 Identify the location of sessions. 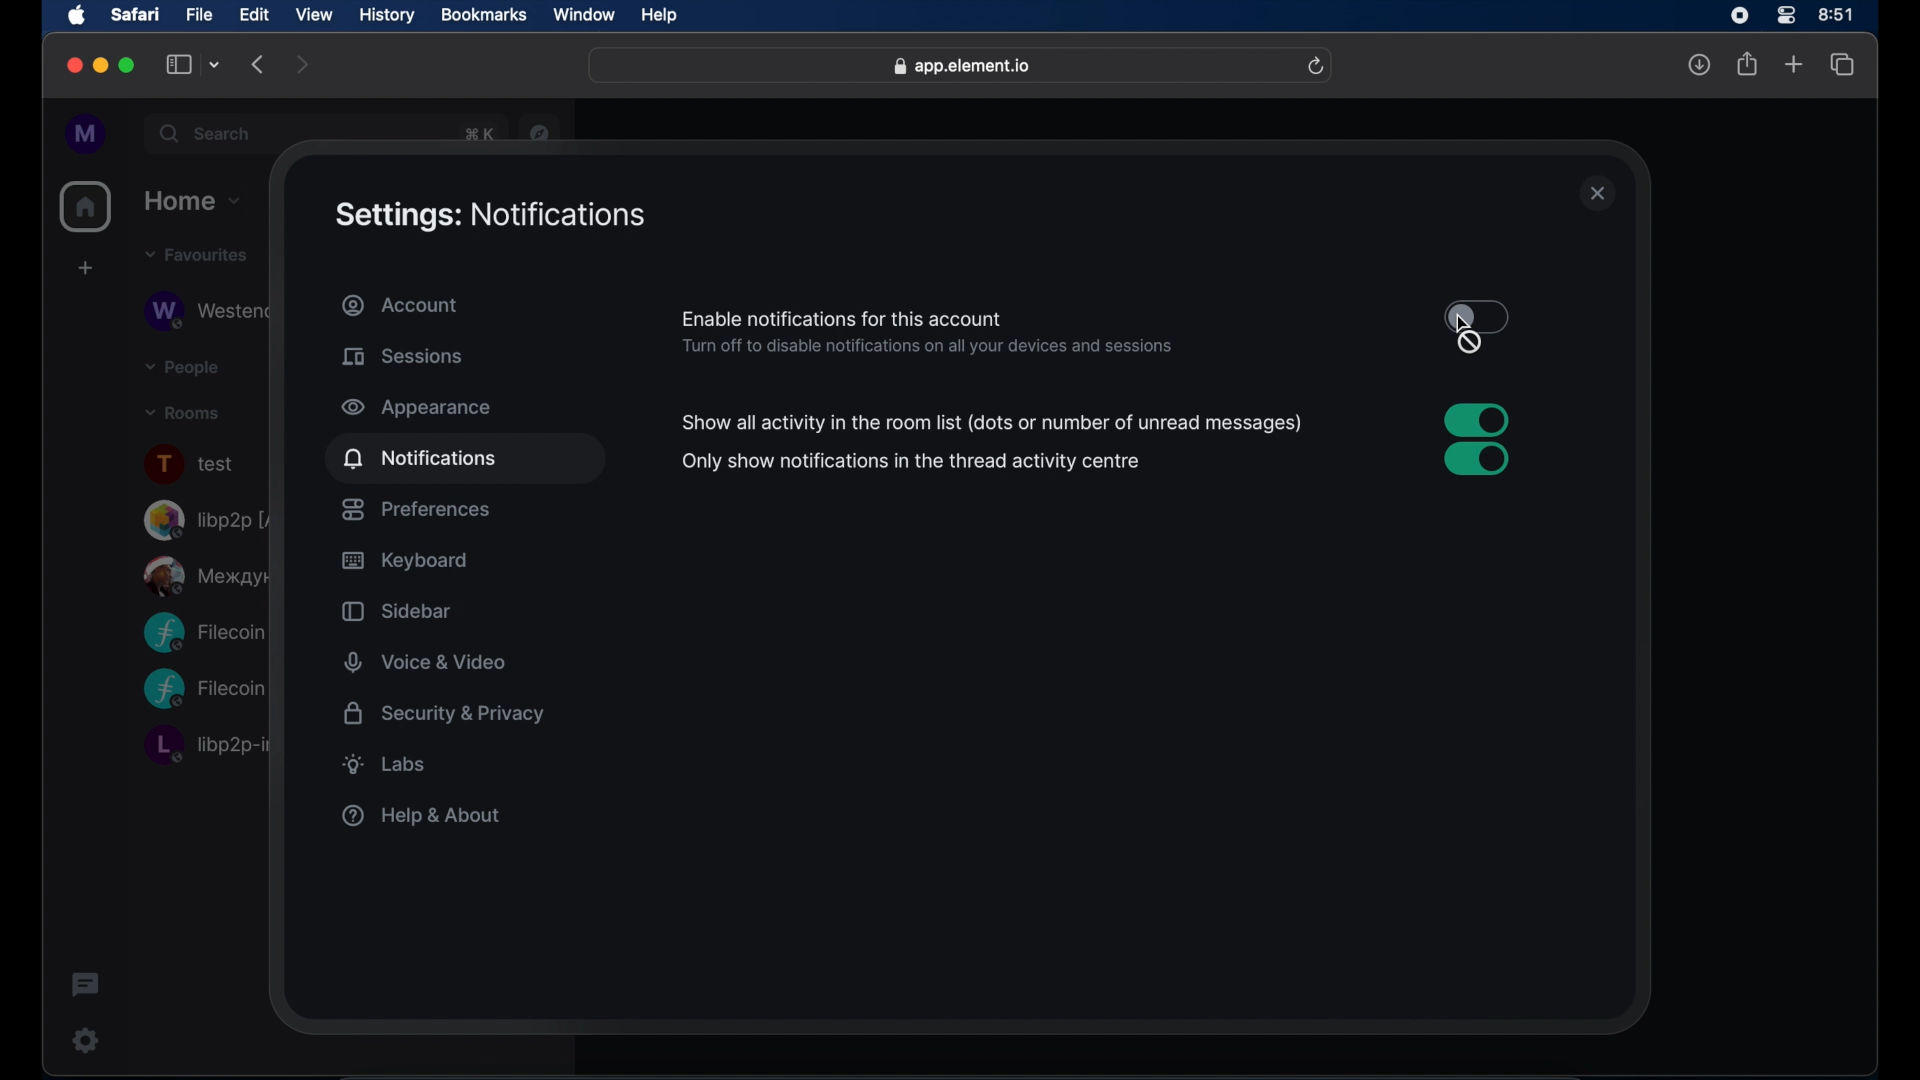
(402, 356).